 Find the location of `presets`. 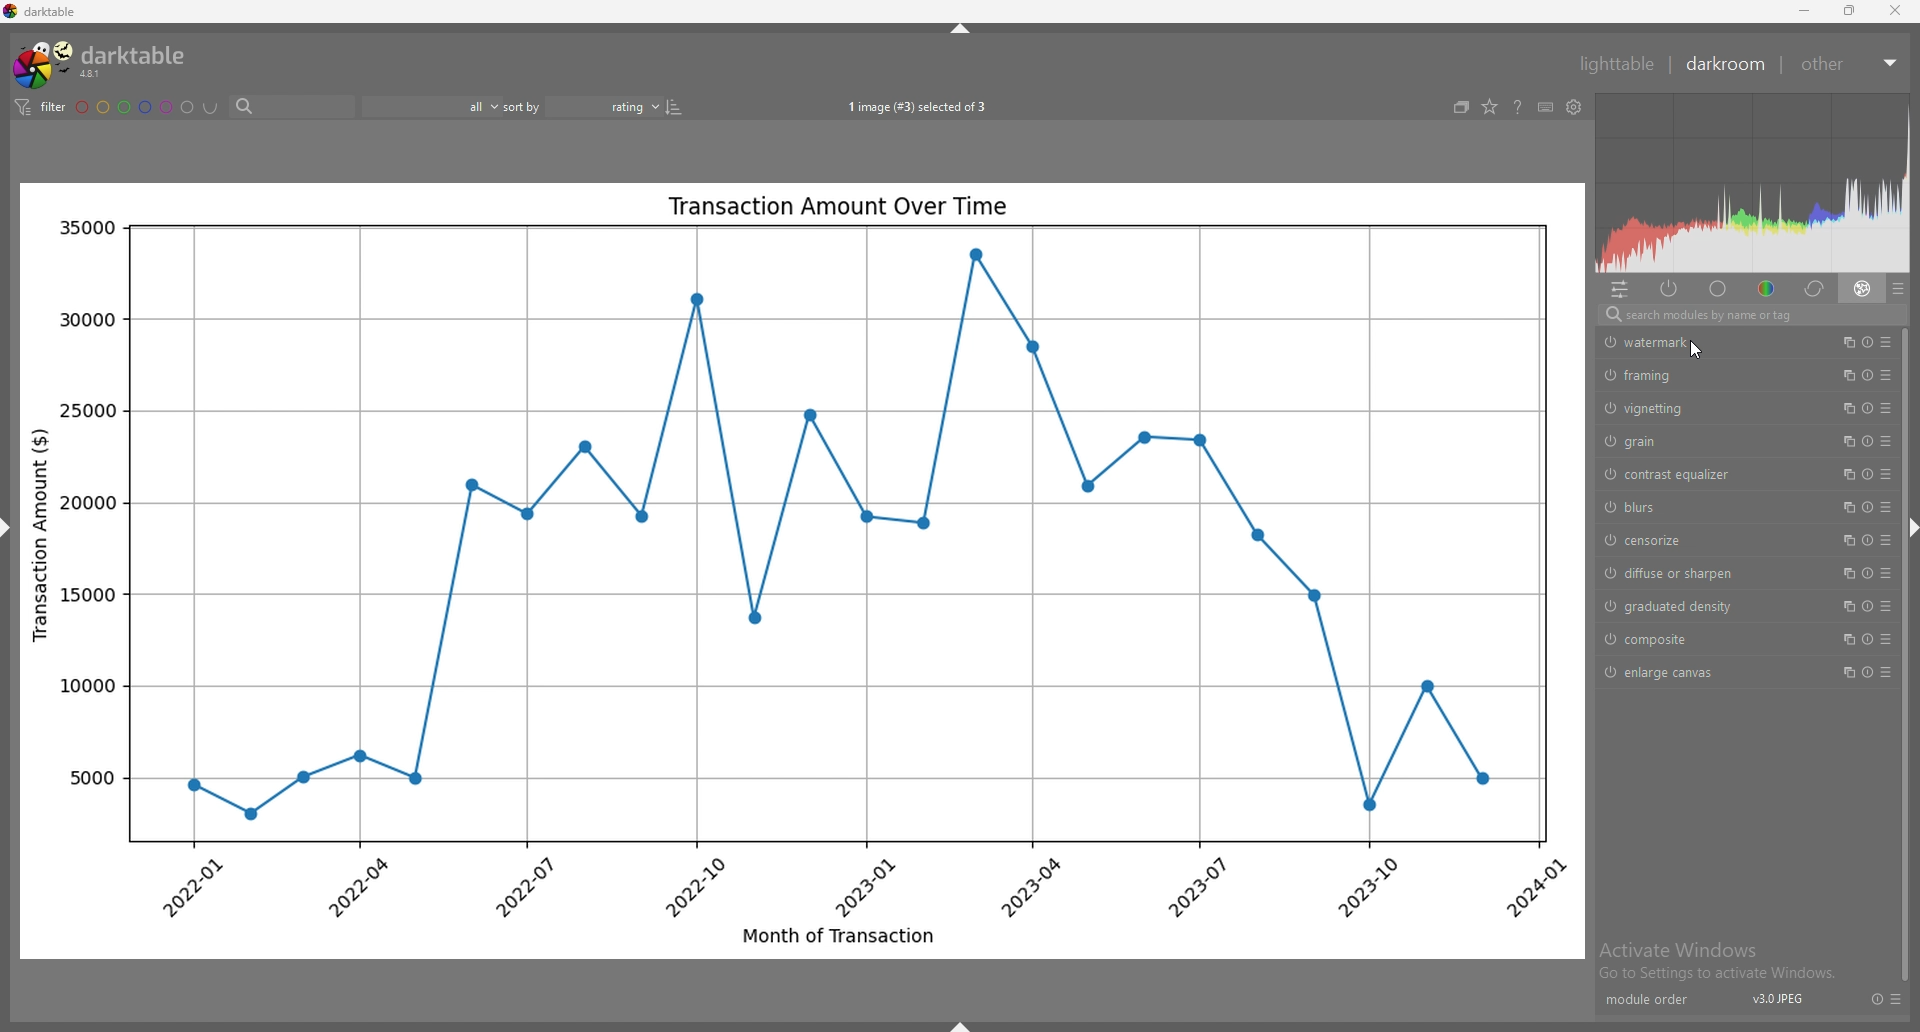

presets is located at coordinates (1898, 288).